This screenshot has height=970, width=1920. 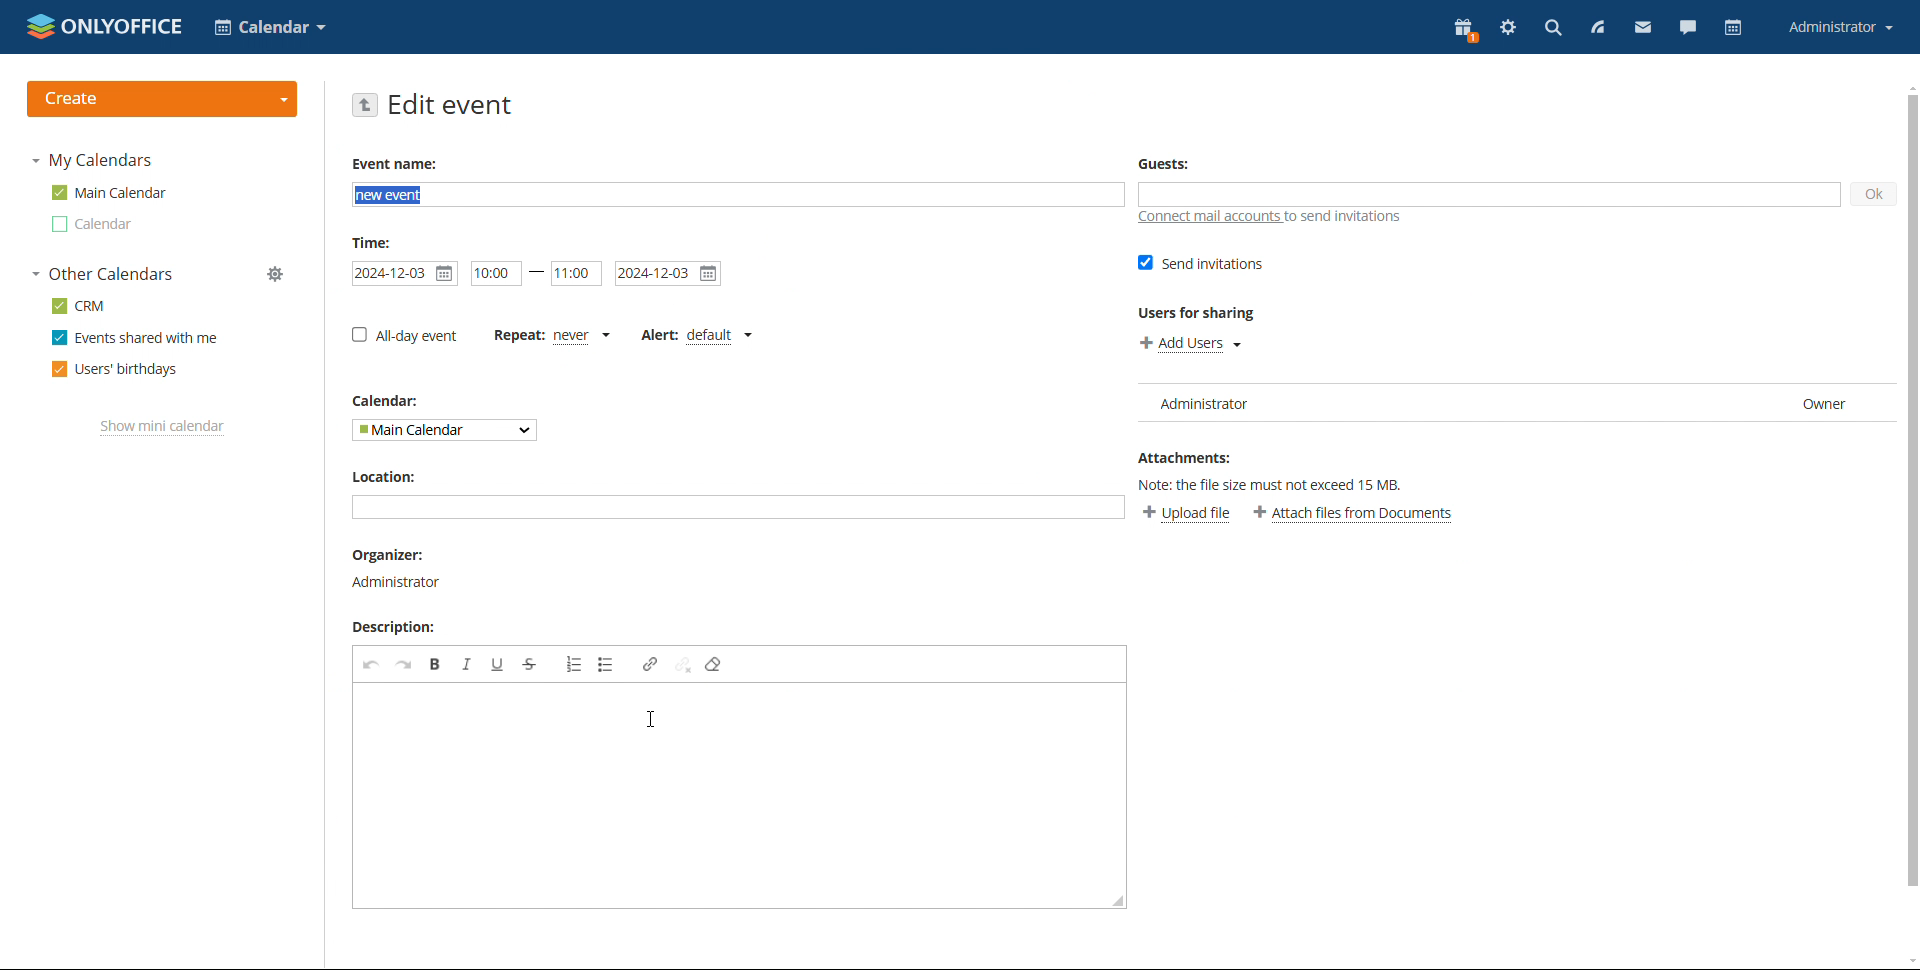 What do you see at coordinates (1841, 26) in the screenshot?
I see `account` at bounding box center [1841, 26].